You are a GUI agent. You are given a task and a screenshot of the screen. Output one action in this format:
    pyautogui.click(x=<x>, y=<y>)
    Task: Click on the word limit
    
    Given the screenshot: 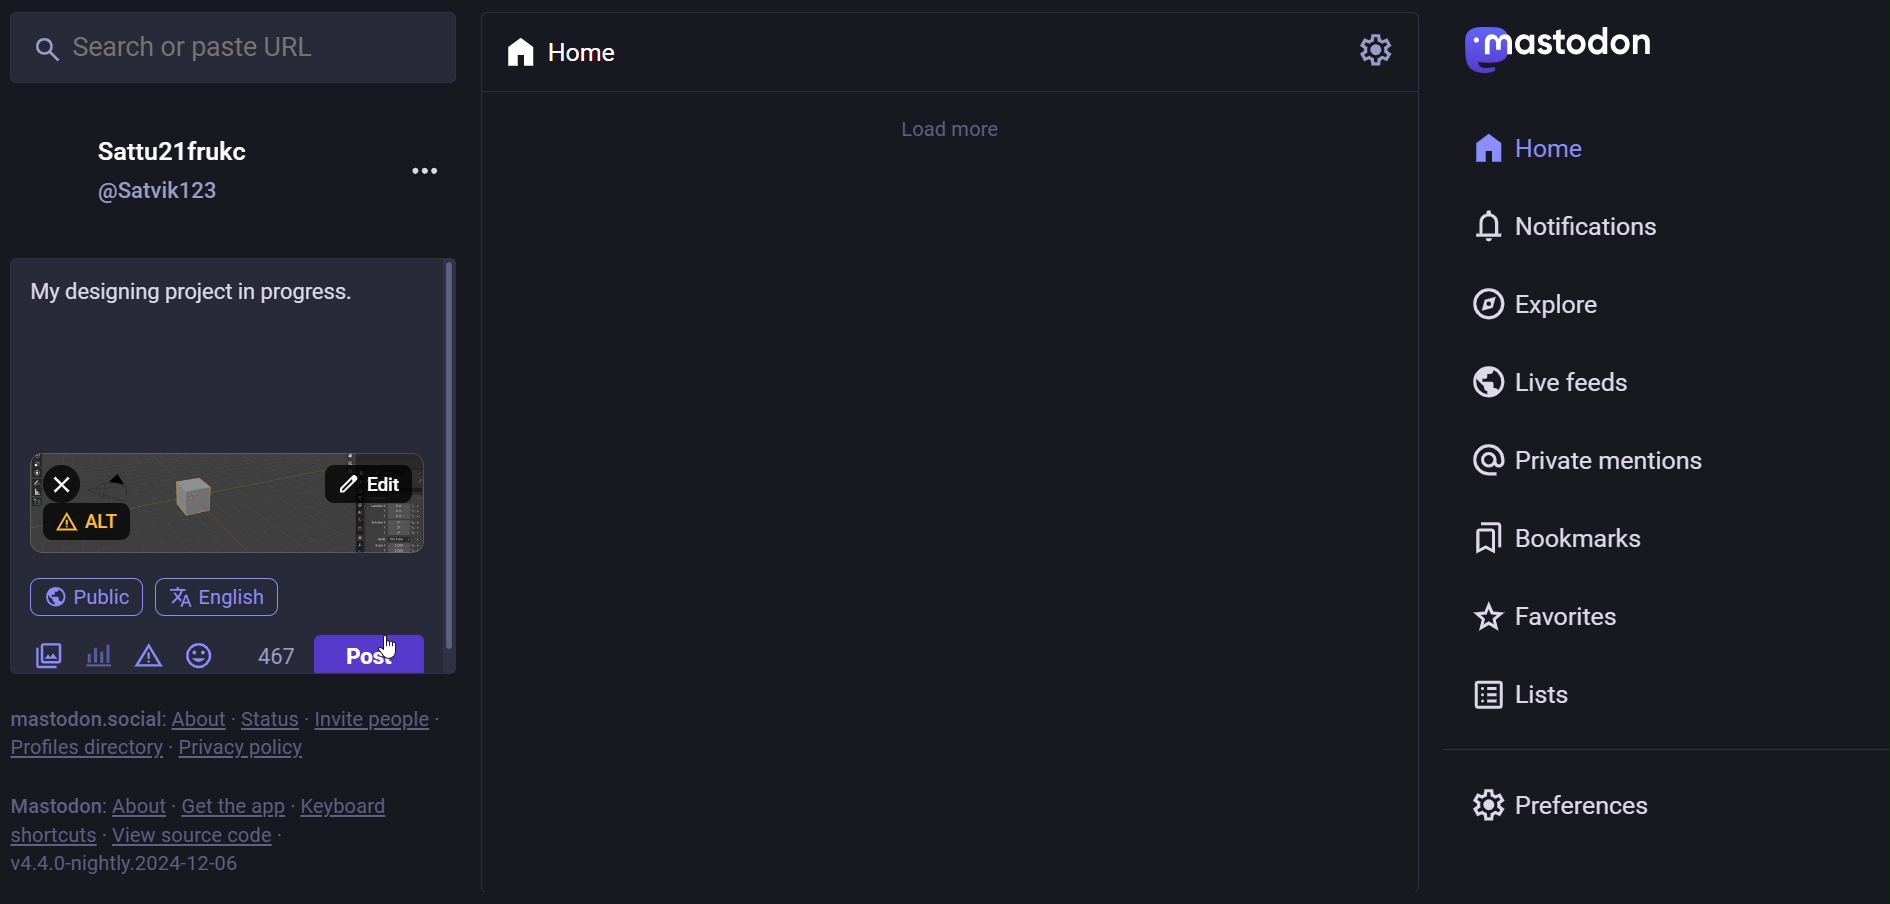 What is the action you would take?
    pyautogui.click(x=275, y=658)
    